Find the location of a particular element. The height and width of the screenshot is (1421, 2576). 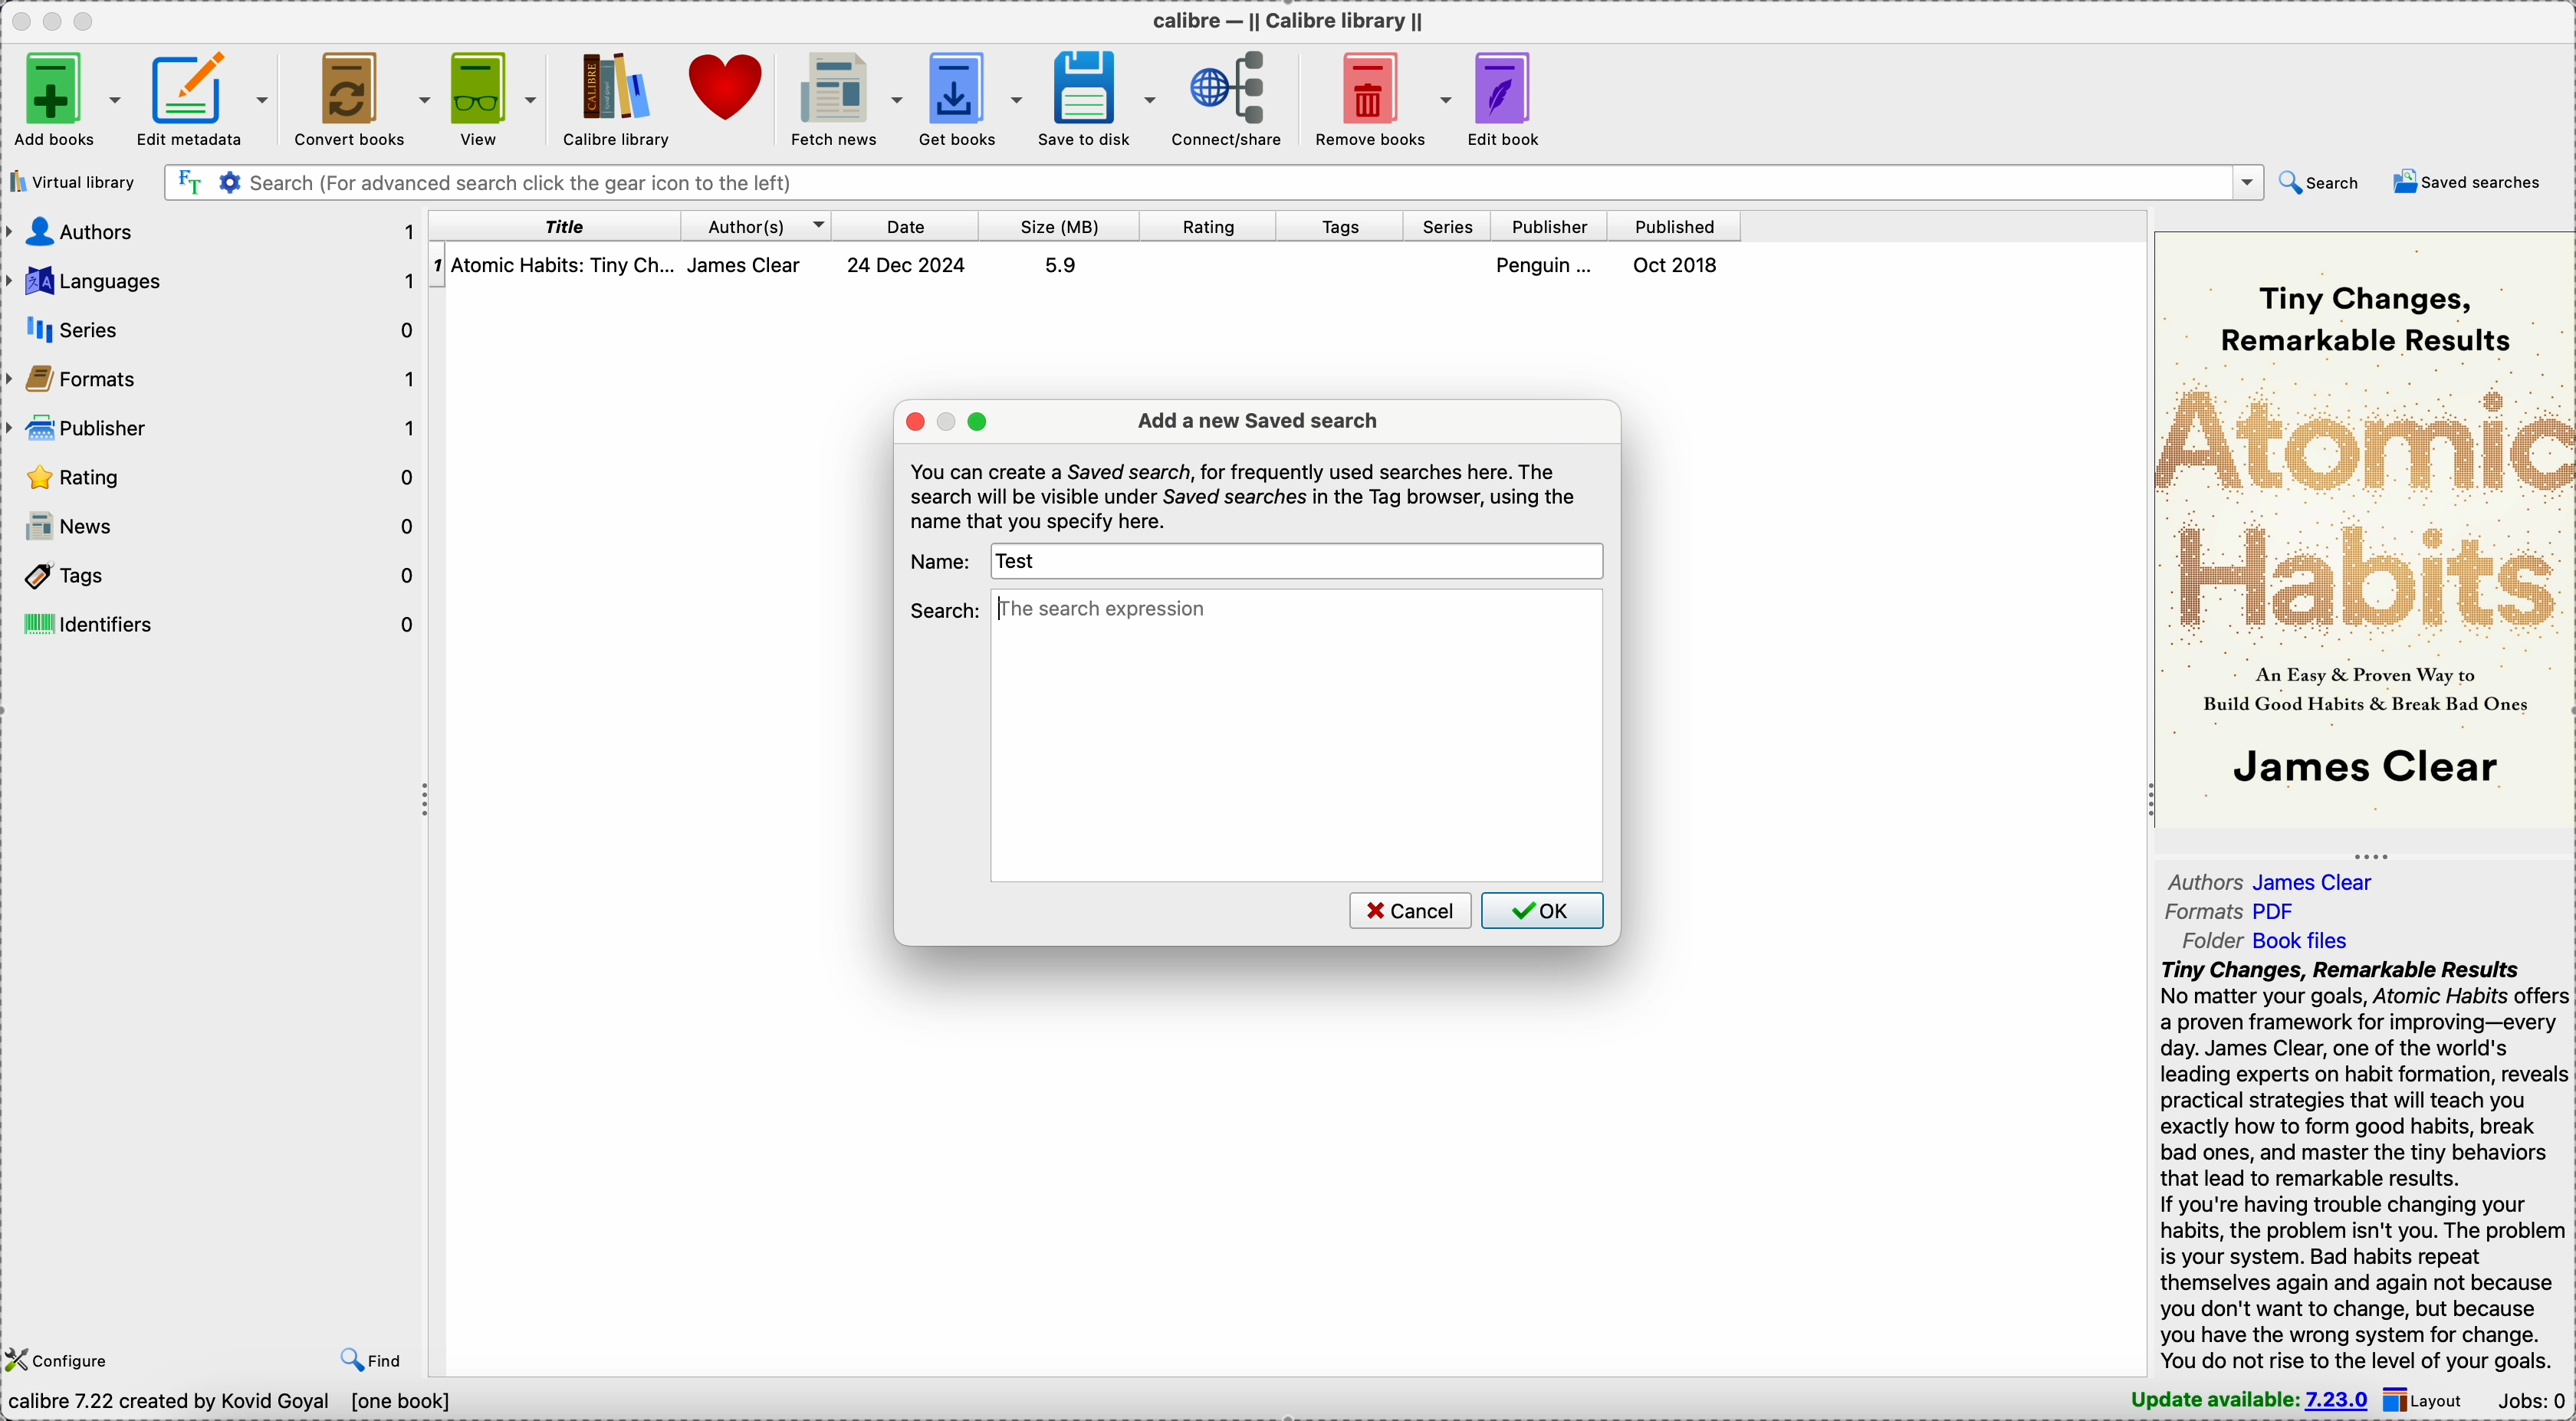

1 - index number is located at coordinates (437, 265).